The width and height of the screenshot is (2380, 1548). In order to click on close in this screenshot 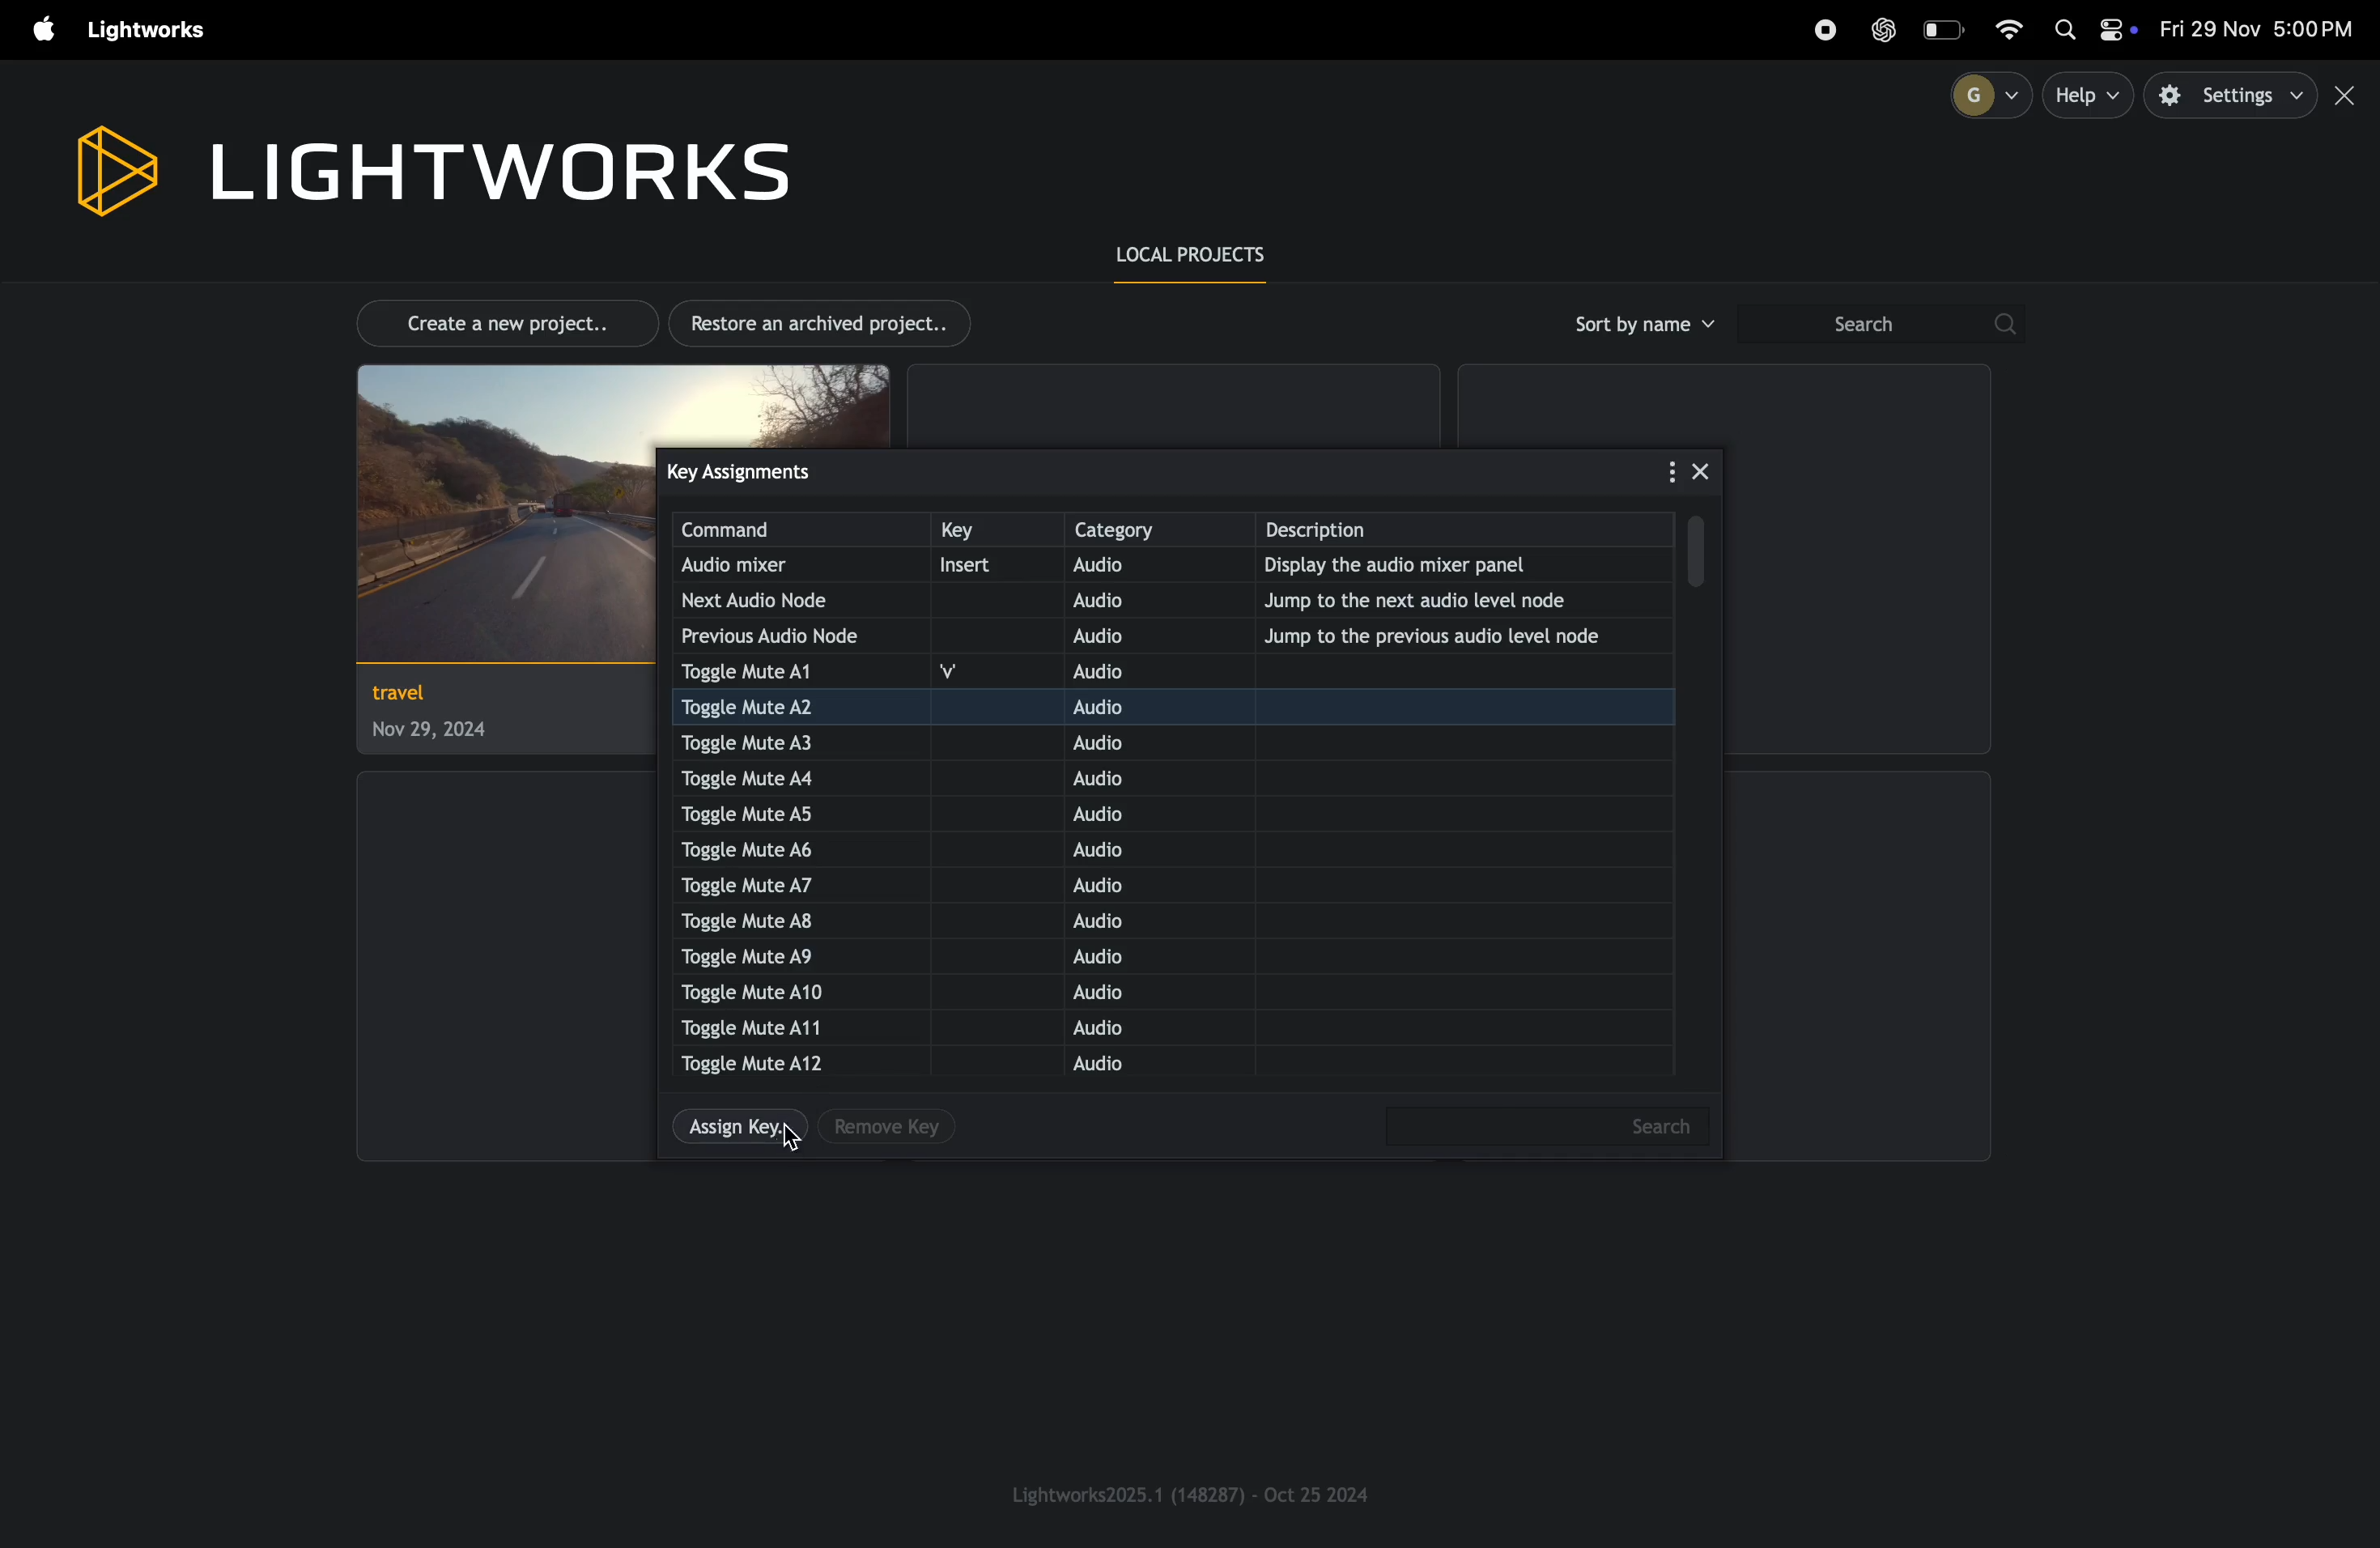, I will do `click(1701, 469)`.